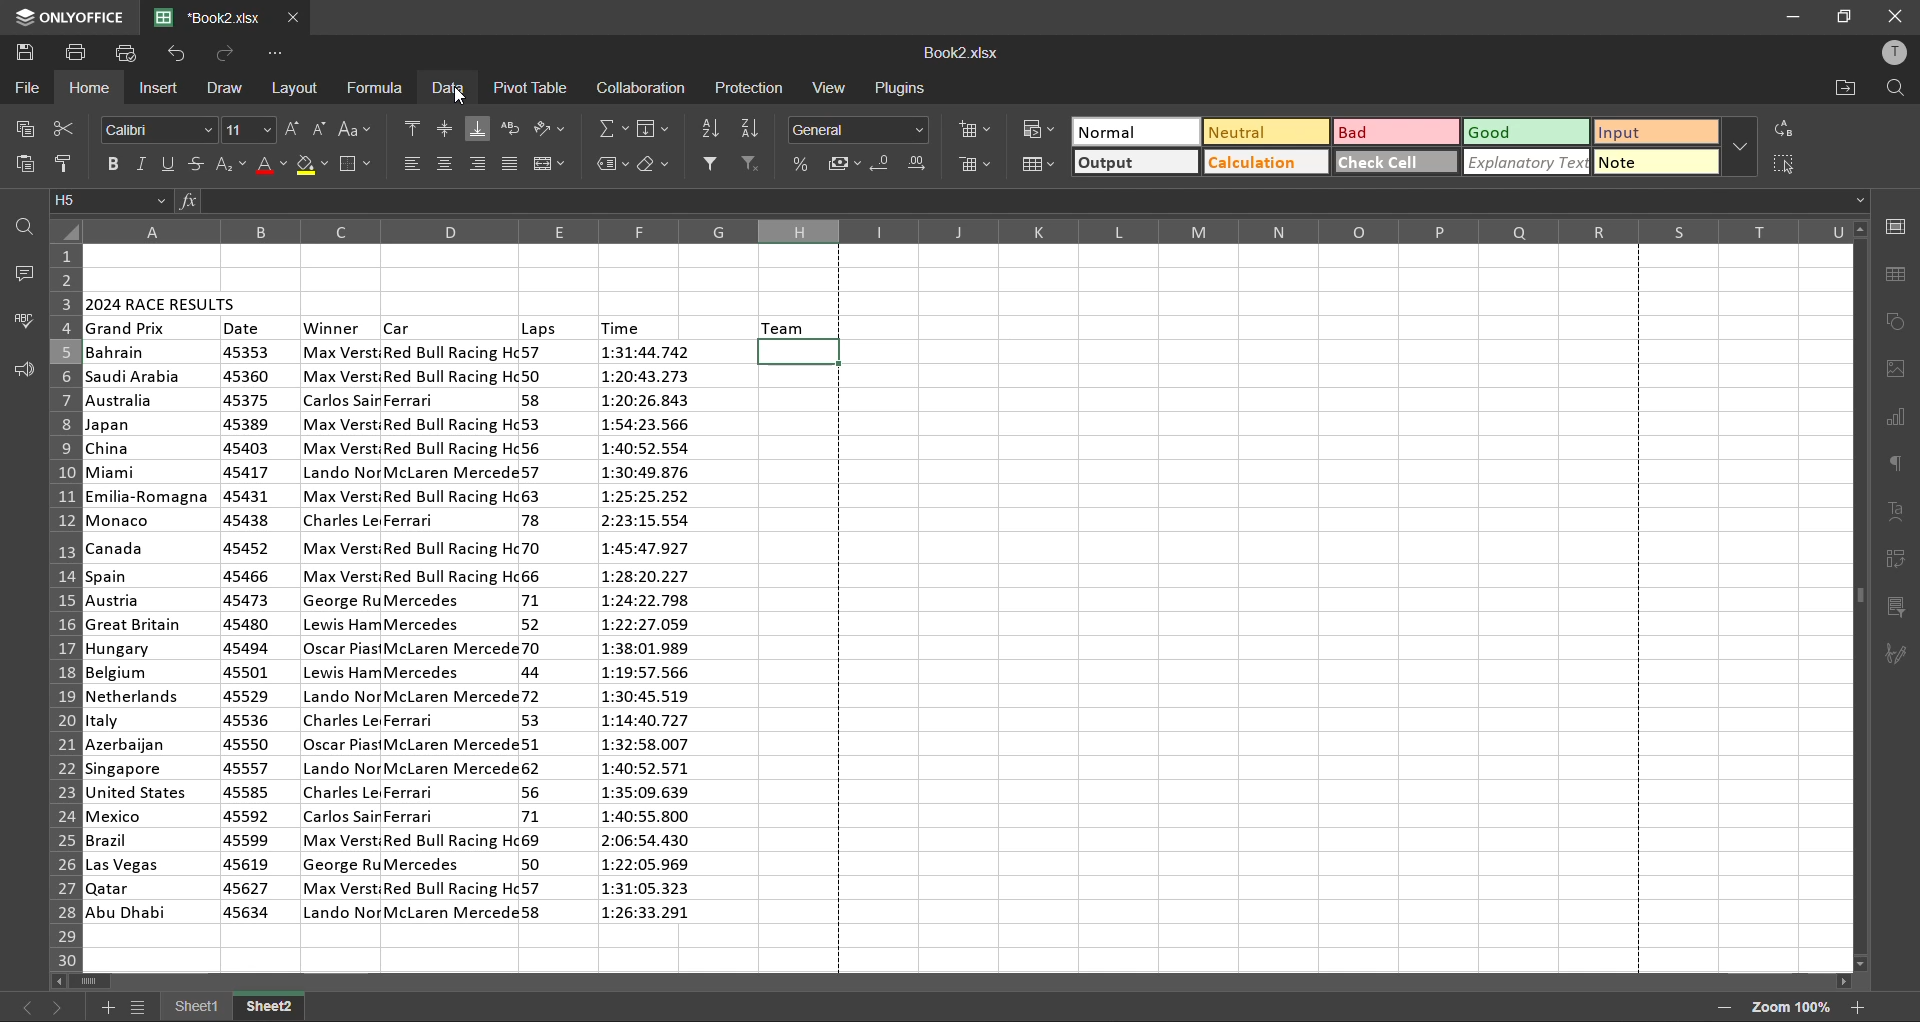  What do you see at coordinates (954, 984) in the screenshot?
I see `scrollbar` at bounding box center [954, 984].